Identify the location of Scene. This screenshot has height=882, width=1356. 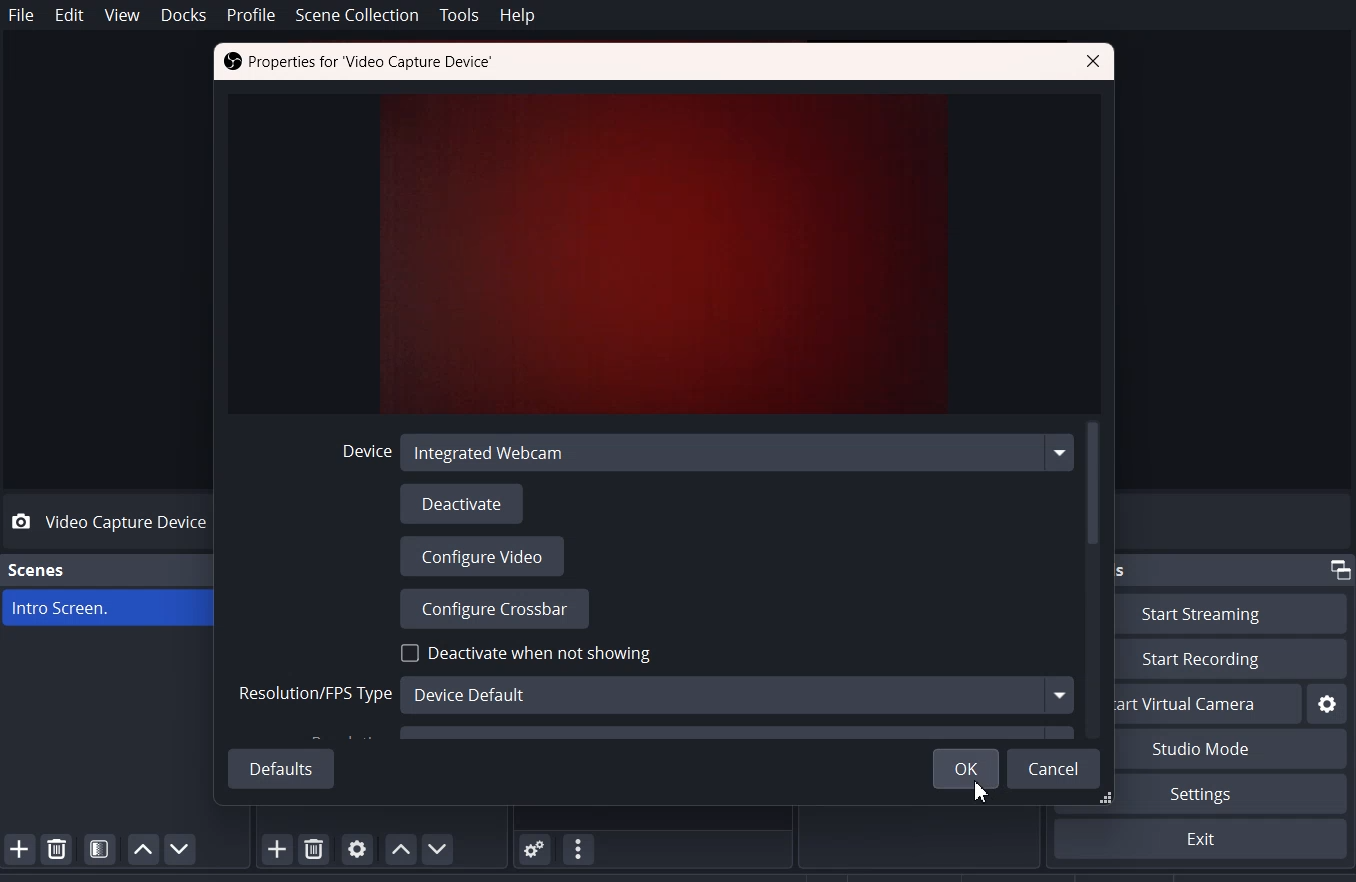
(36, 569).